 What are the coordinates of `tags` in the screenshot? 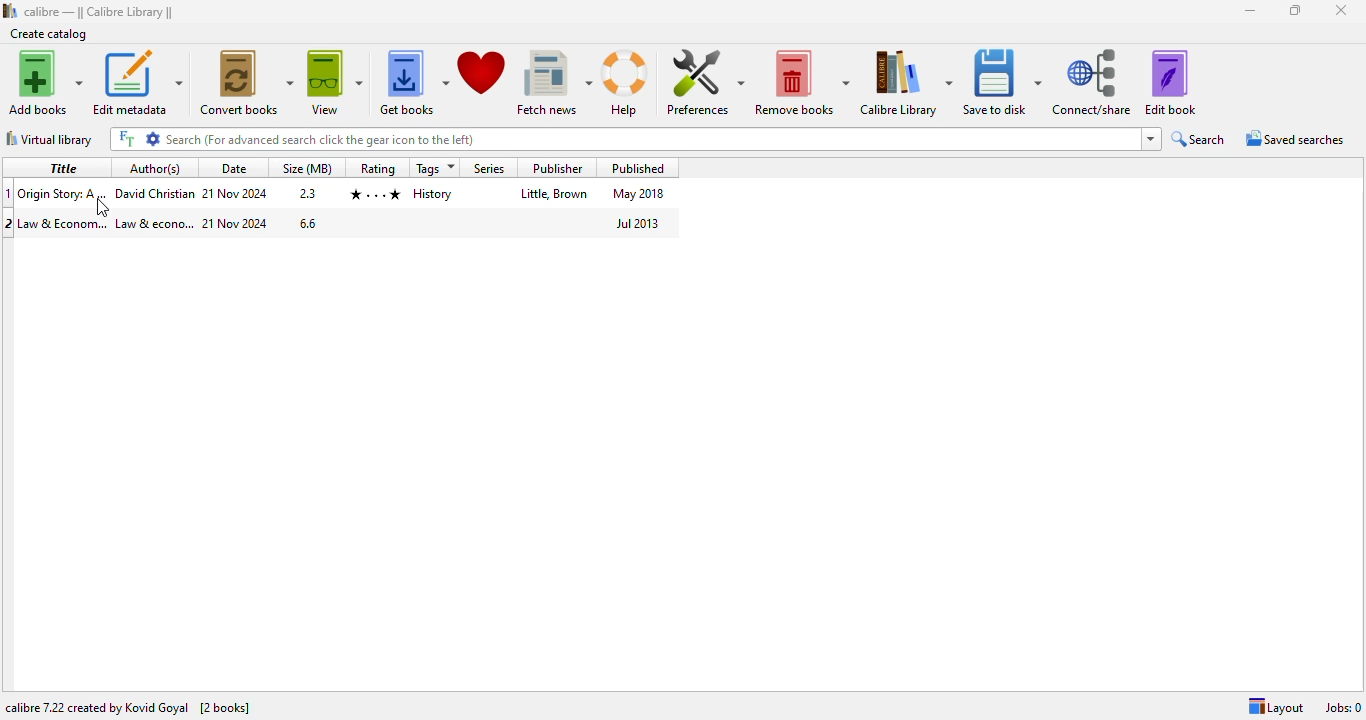 It's located at (435, 168).